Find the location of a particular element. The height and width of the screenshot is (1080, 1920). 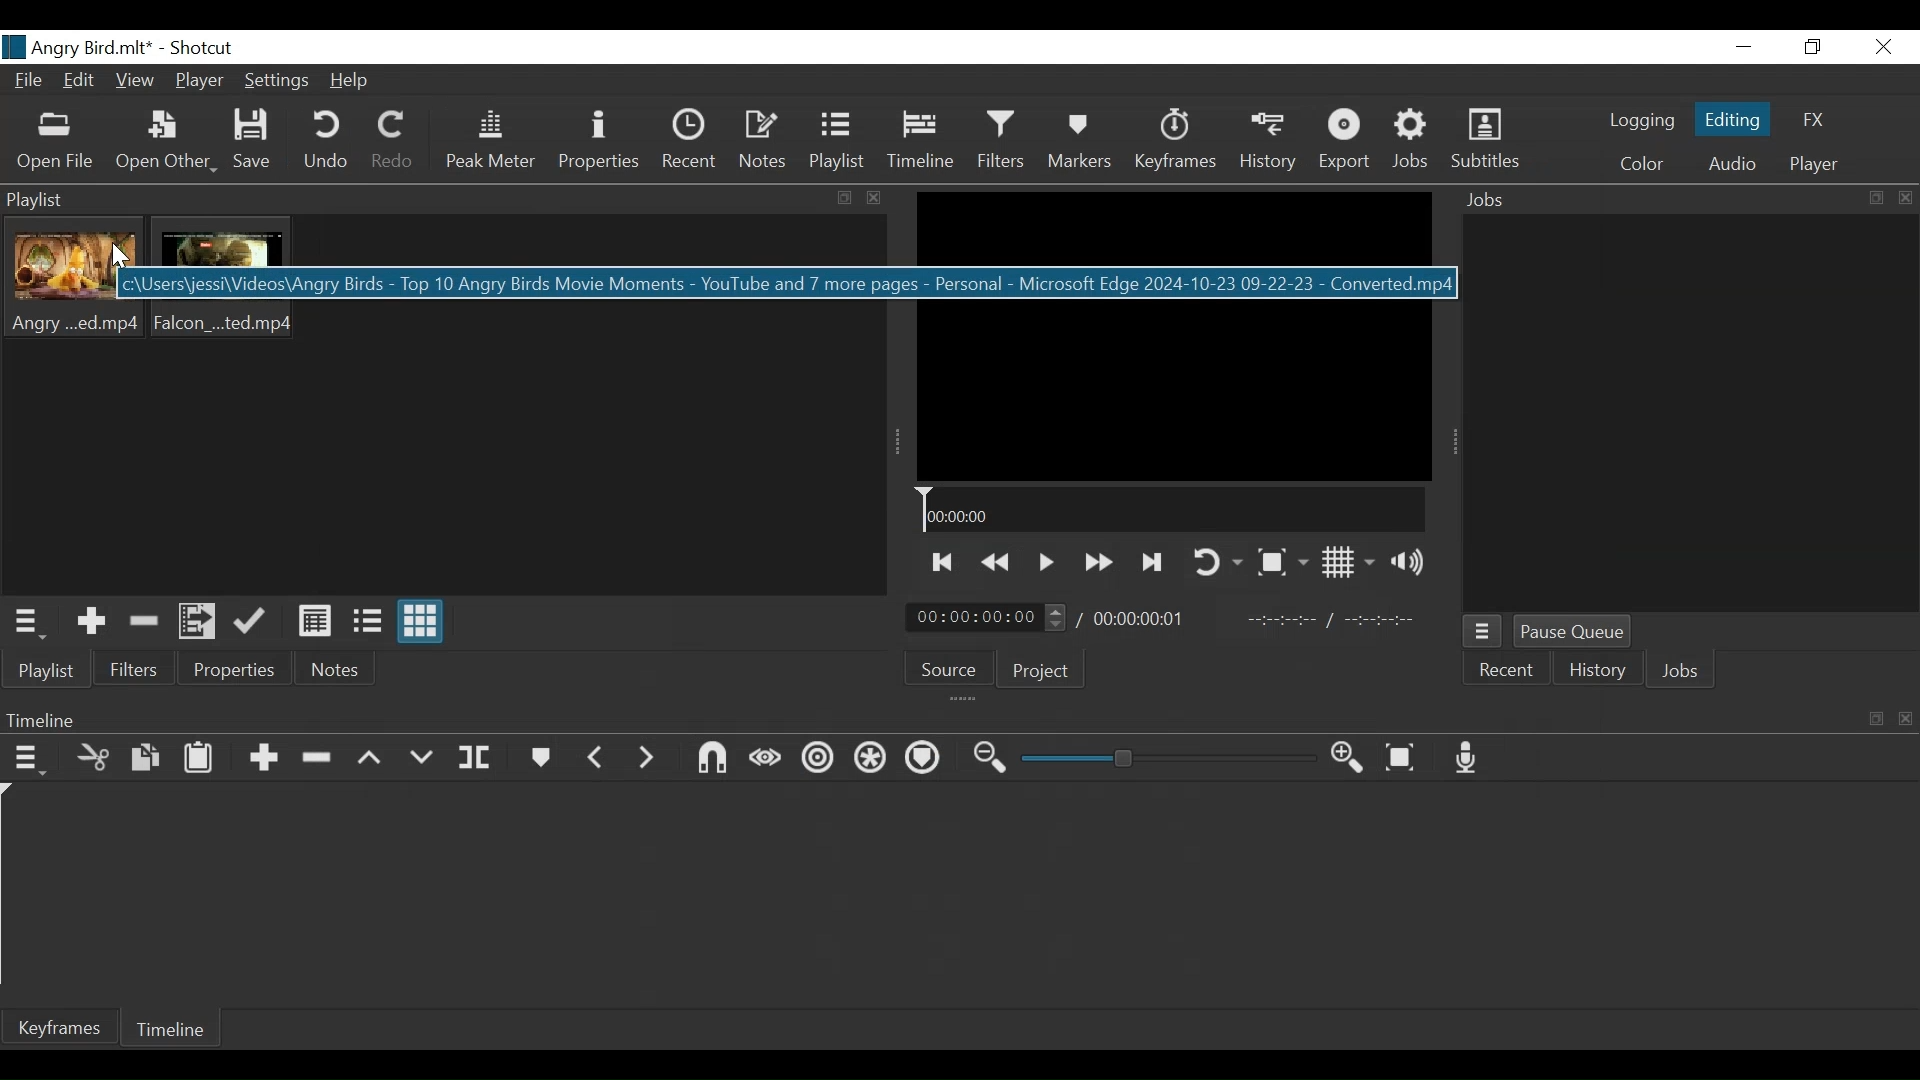

Scrub while dragging is located at coordinates (765, 760).